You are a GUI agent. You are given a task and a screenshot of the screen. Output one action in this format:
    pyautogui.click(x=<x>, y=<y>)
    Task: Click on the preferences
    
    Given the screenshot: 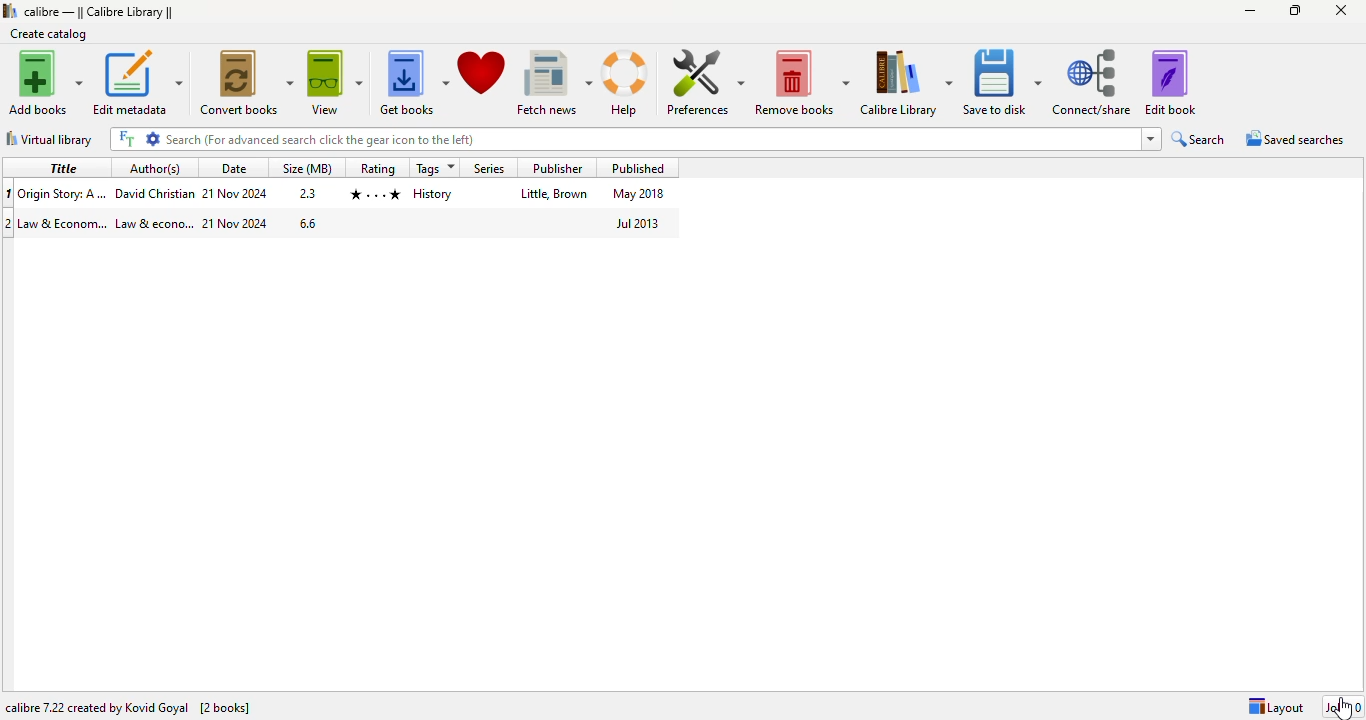 What is the action you would take?
    pyautogui.click(x=705, y=82)
    